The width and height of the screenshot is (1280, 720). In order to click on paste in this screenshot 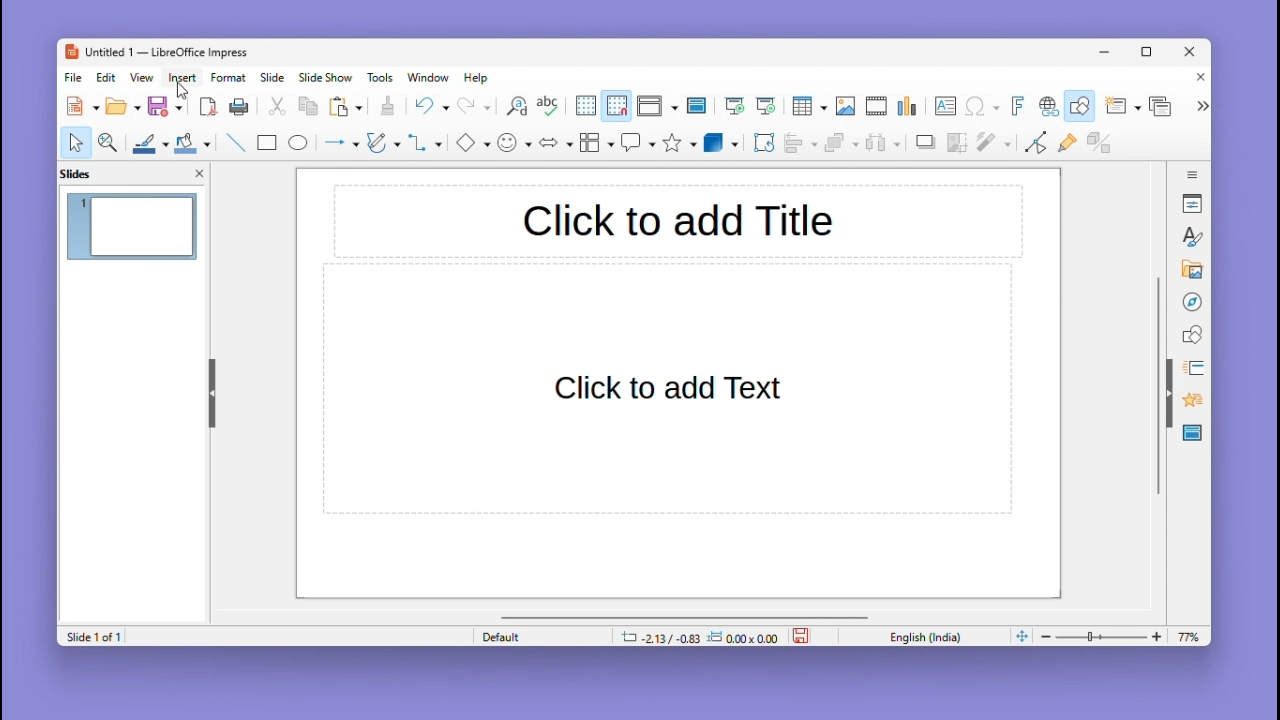, I will do `click(347, 107)`.